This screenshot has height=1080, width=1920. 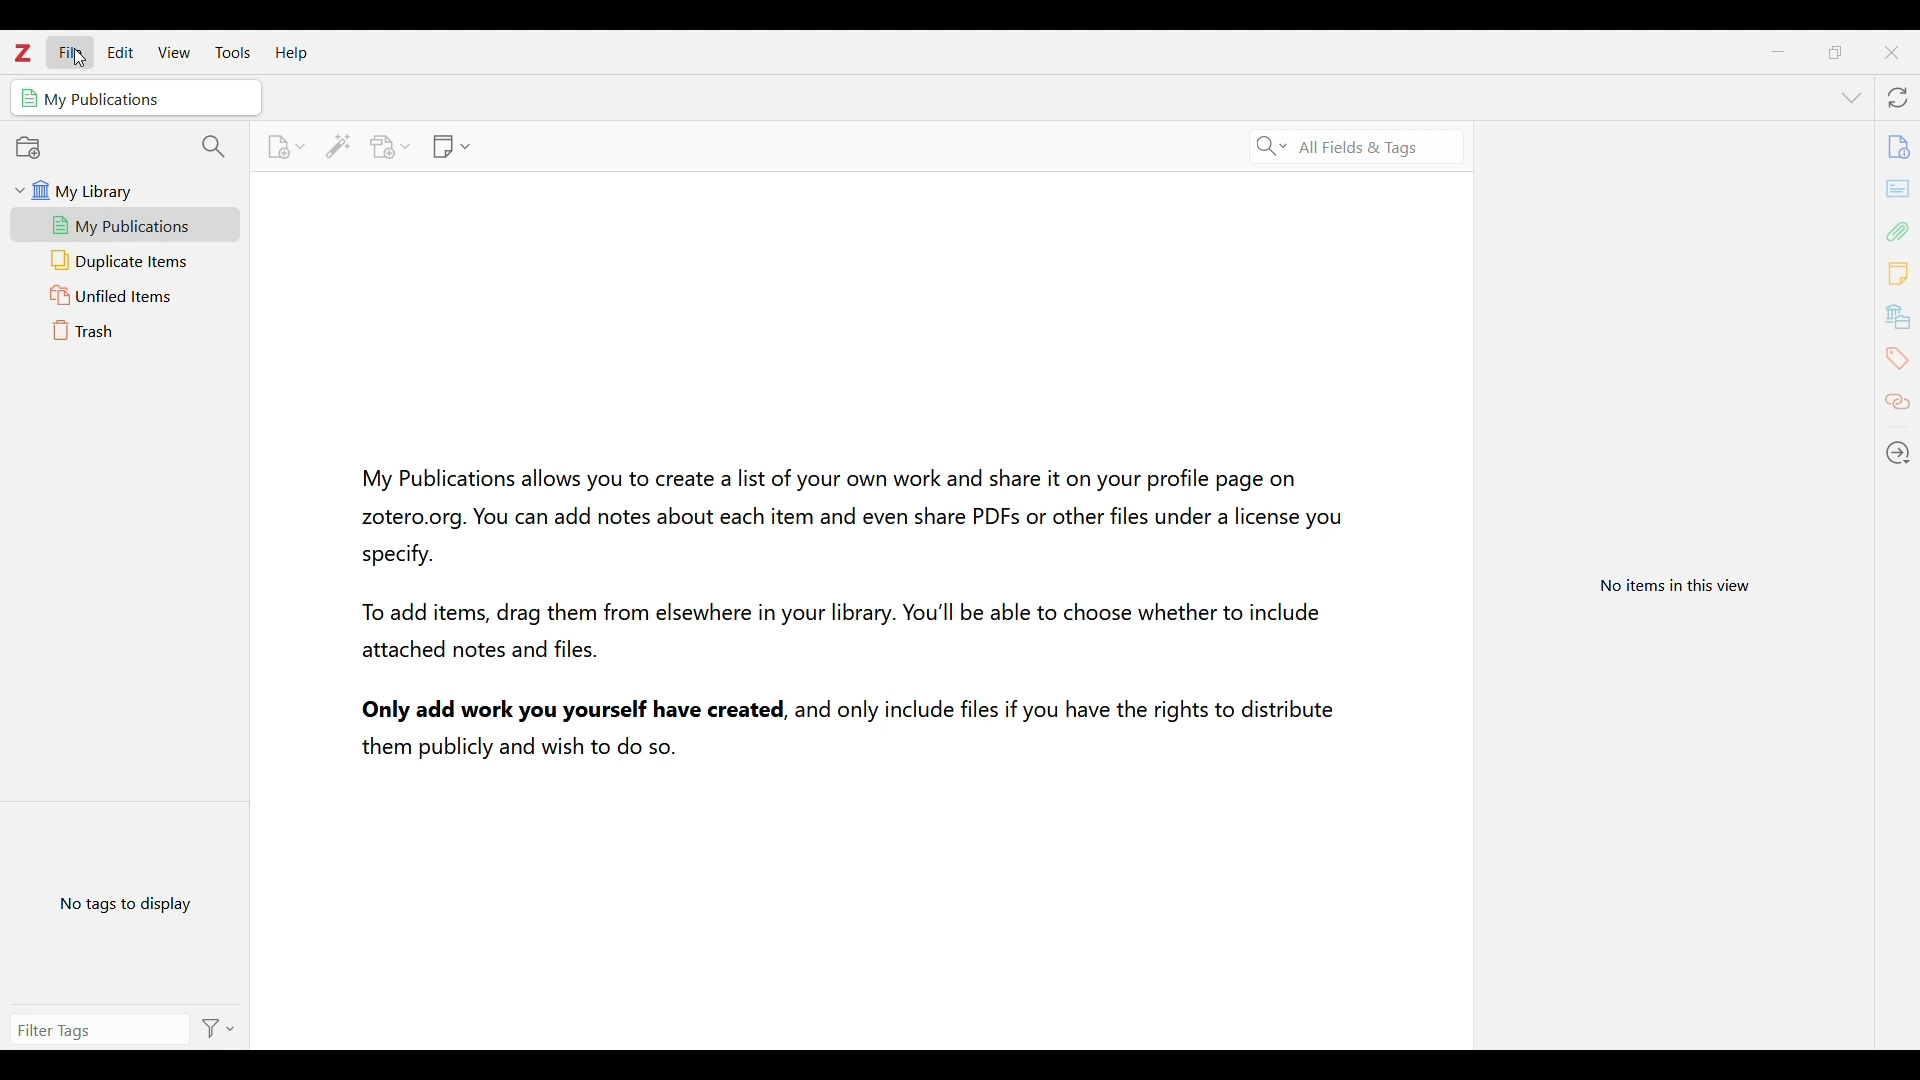 I want to click on File, so click(x=70, y=52).